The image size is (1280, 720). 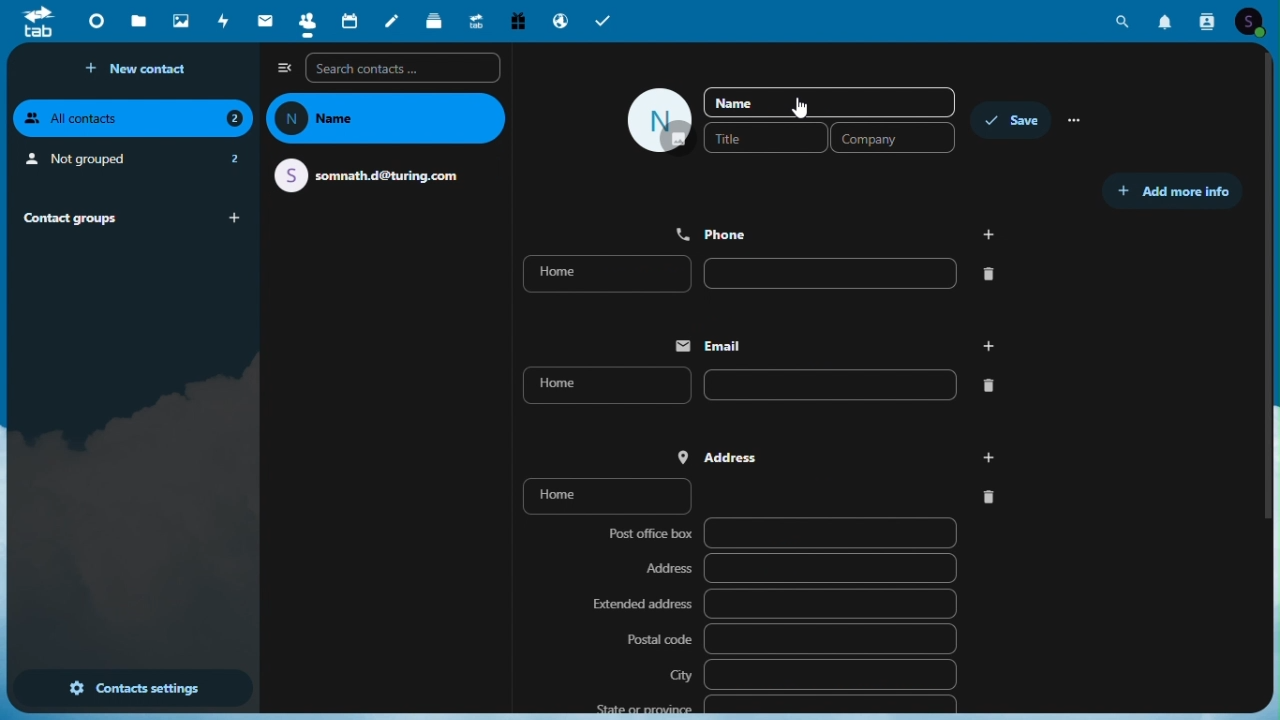 What do you see at coordinates (1272, 297) in the screenshot?
I see `vertical scrollbar` at bounding box center [1272, 297].